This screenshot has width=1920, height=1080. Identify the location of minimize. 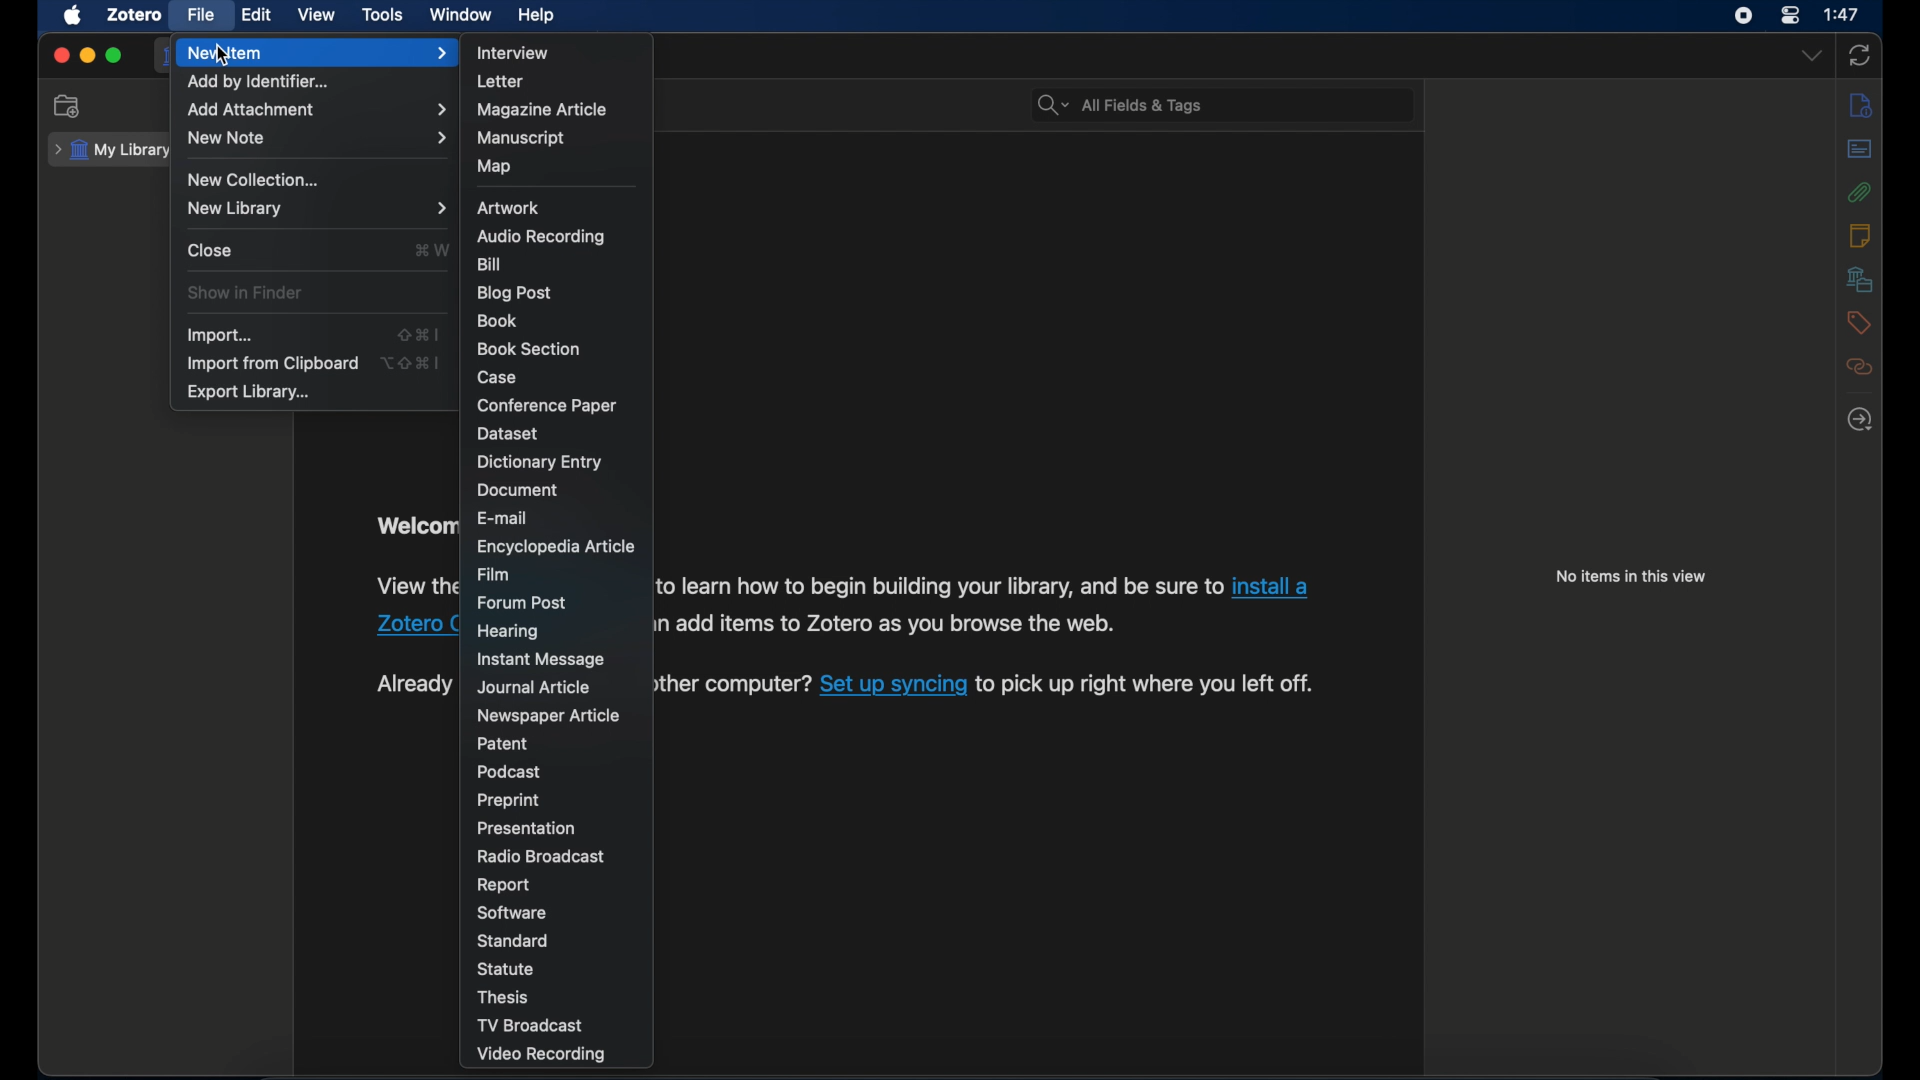
(89, 55).